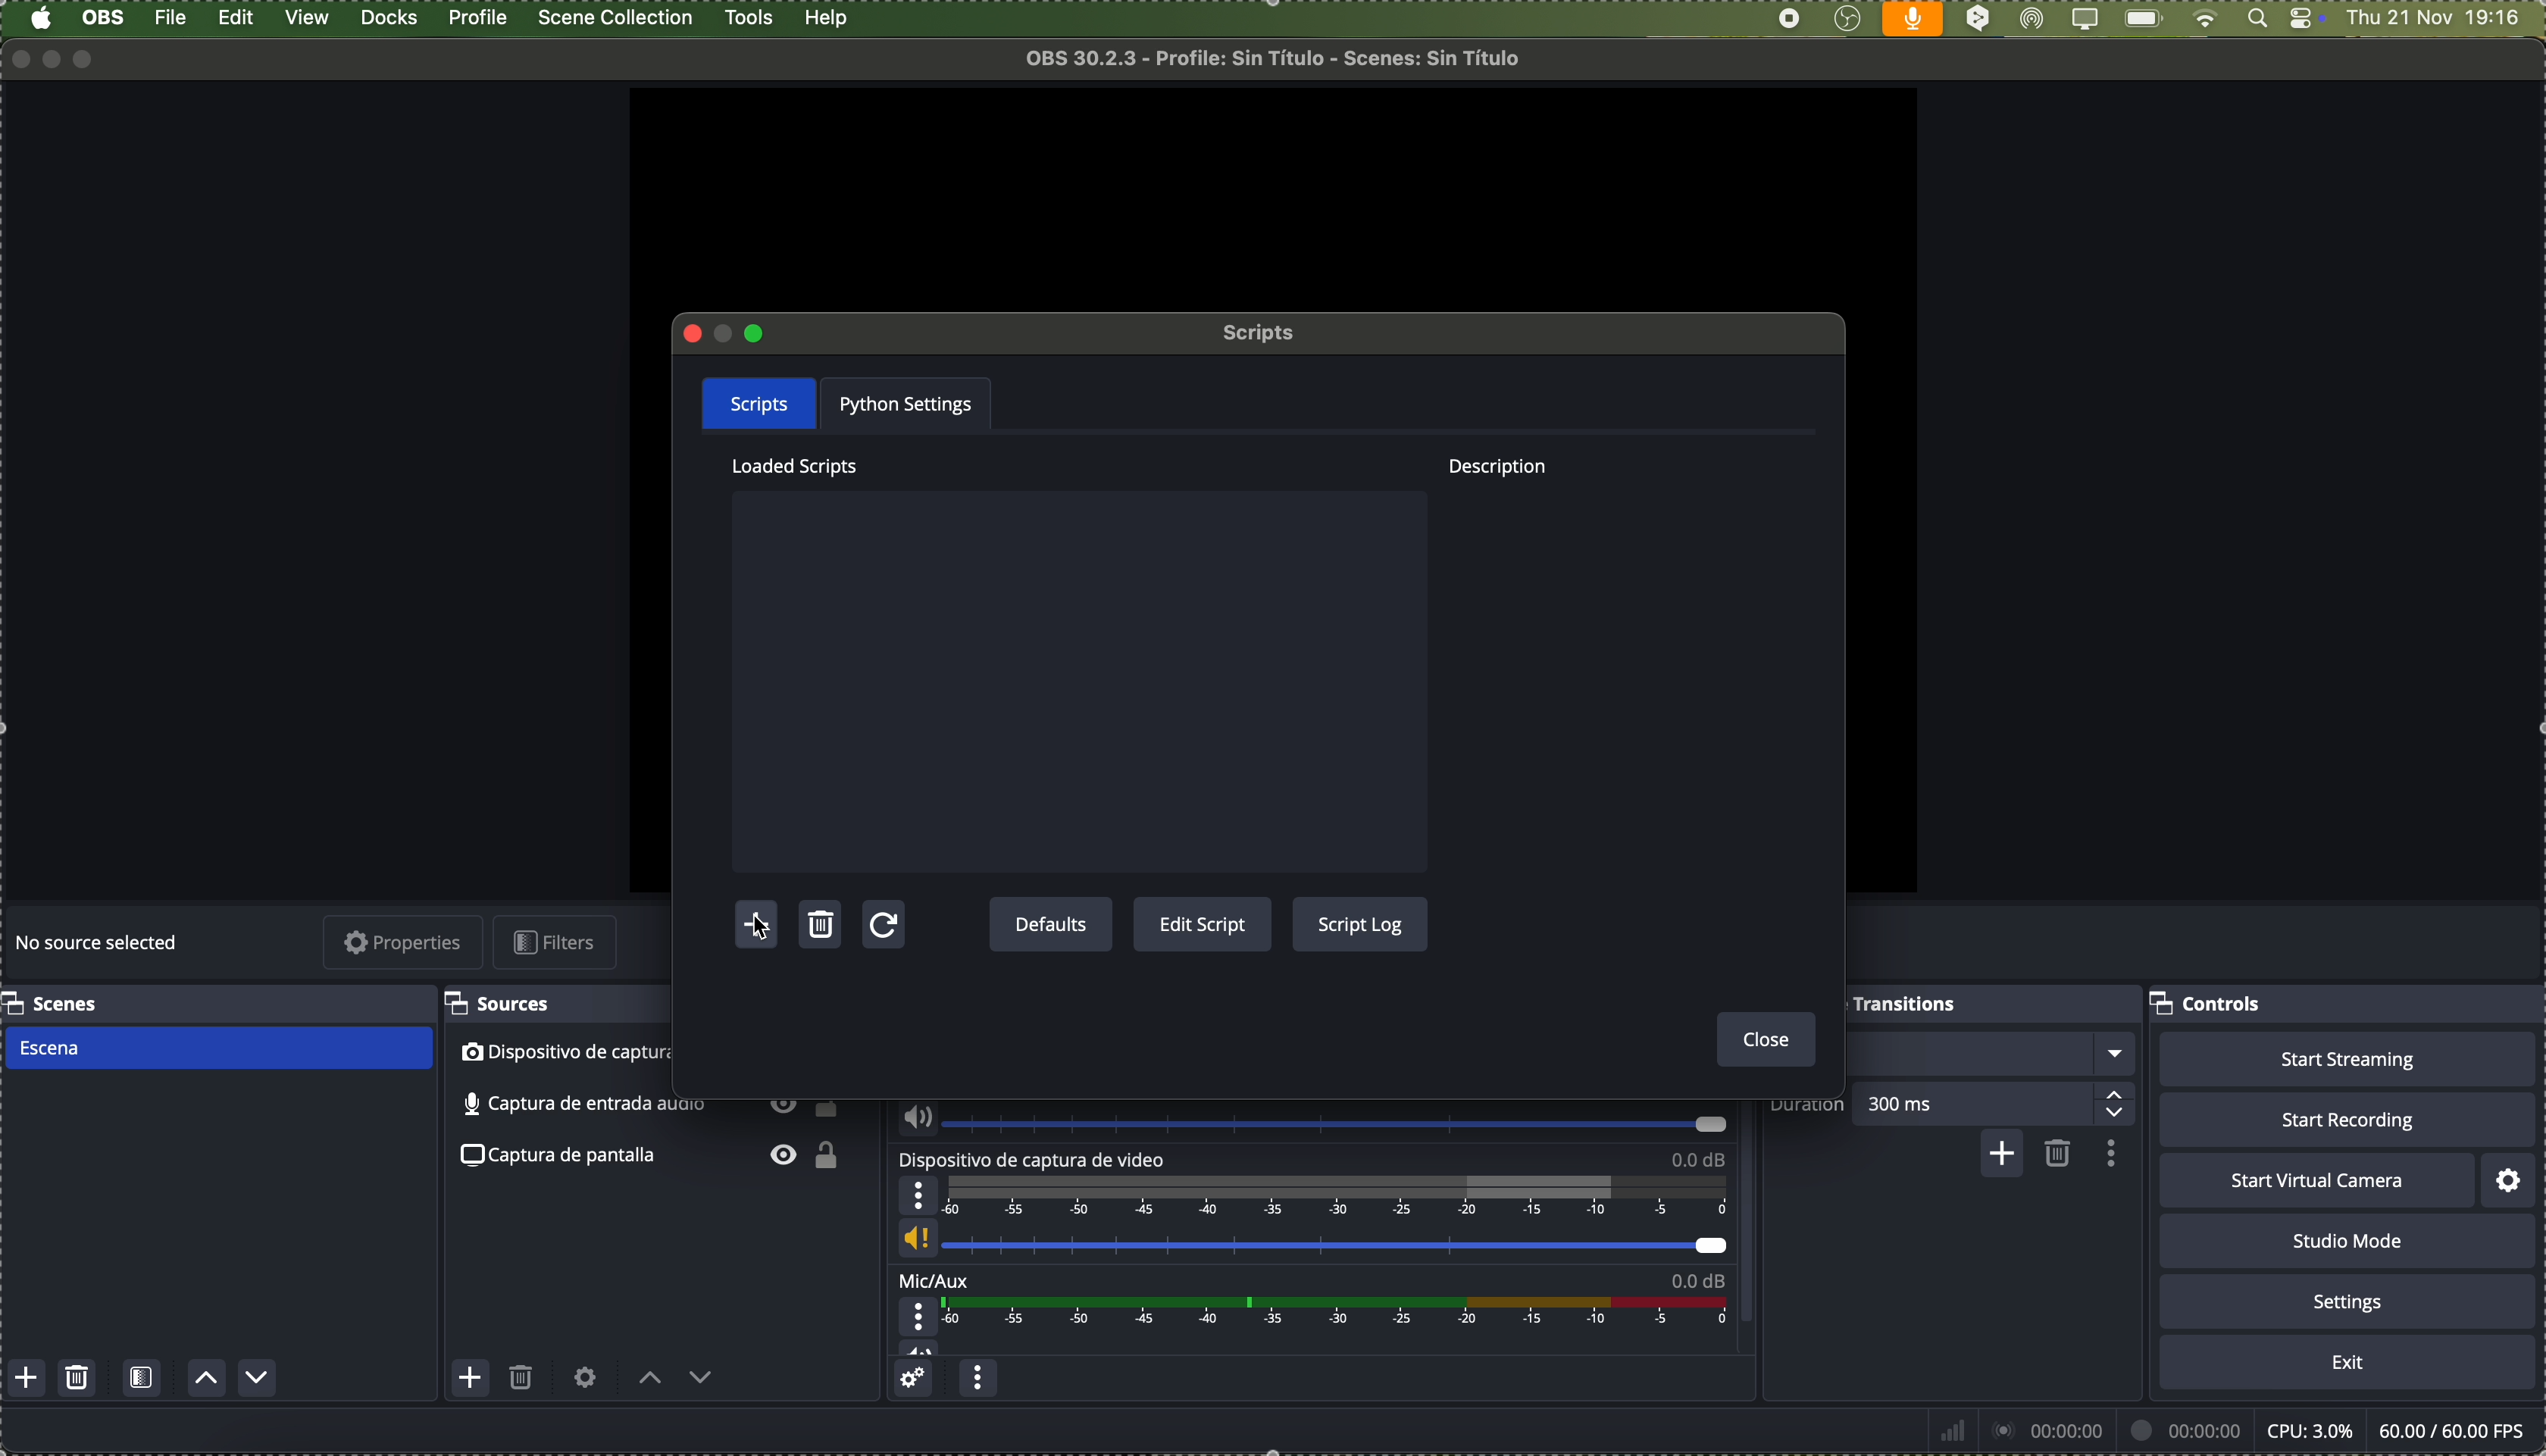 This screenshot has width=2546, height=1456. What do you see at coordinates (823, 928) in the screenshot?
I see `delete script` at bounding box center [823, 928].